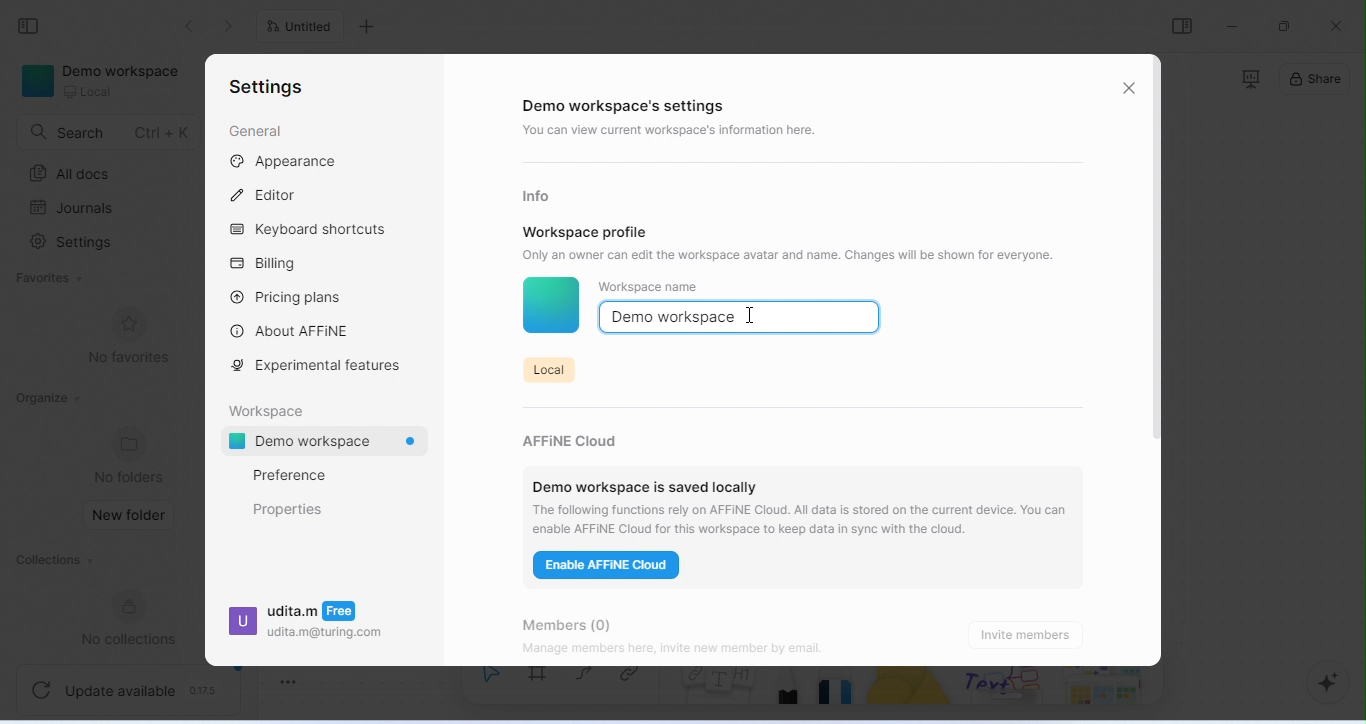 The width and height of the screenshot is (1366, 724). Describe the element at coordinates (1233, 25) in the screenshot. I see `minimize` at that location.